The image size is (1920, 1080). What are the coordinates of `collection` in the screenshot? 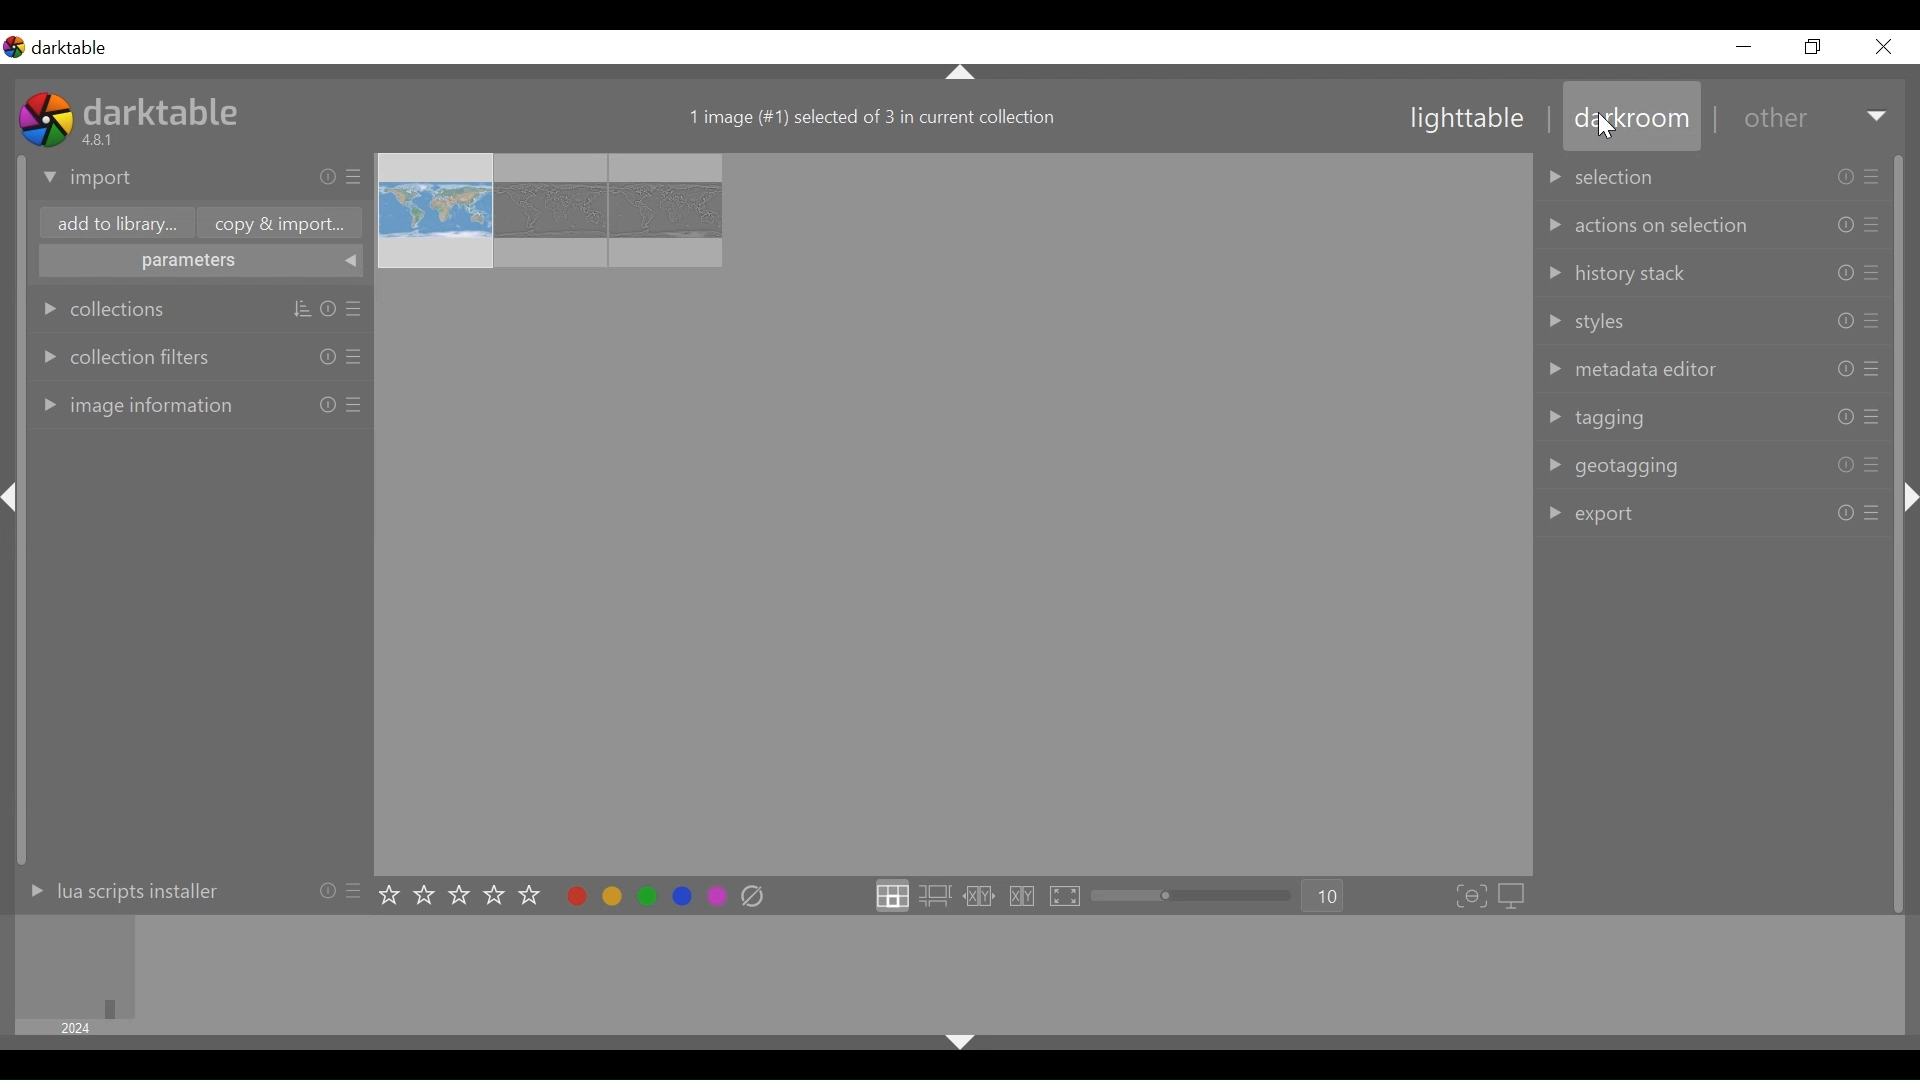 It's located at (196, 305).